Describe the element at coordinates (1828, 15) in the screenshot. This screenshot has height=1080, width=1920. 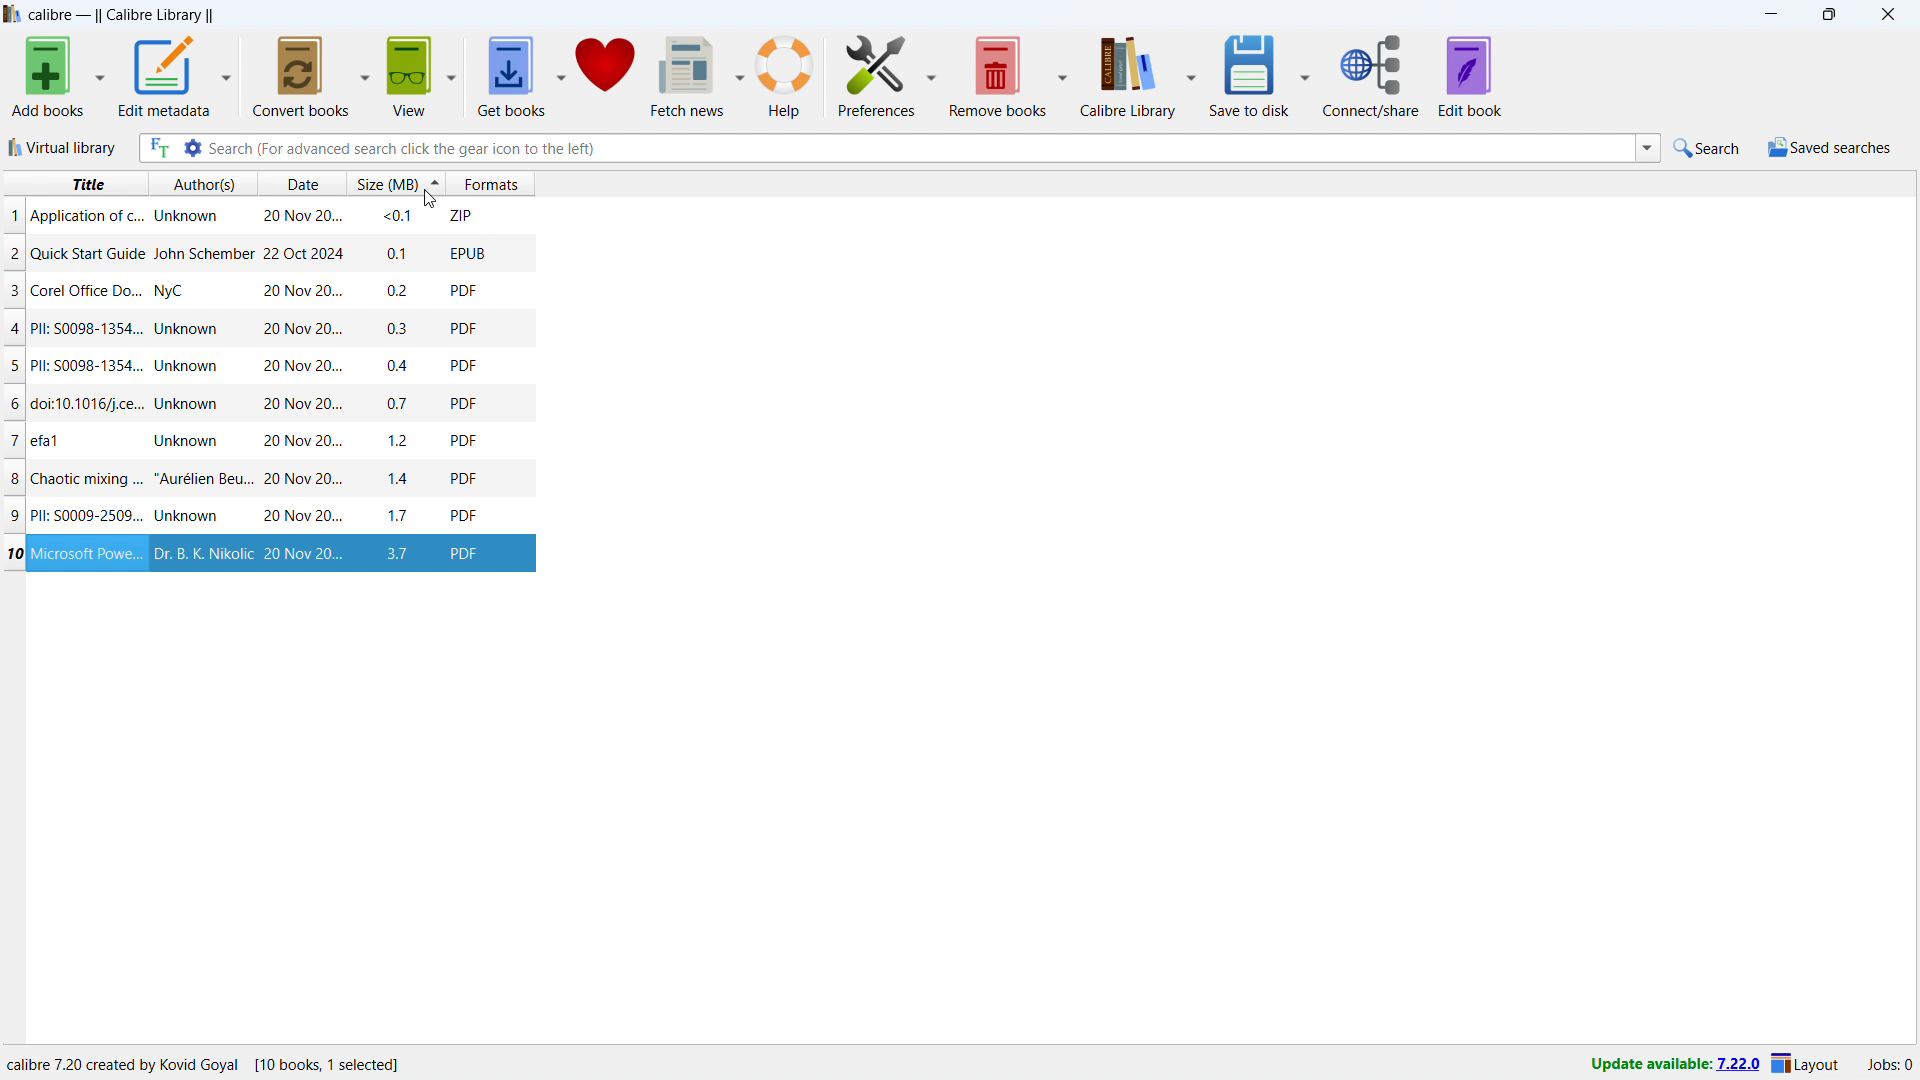
I see `maximize` at that location.